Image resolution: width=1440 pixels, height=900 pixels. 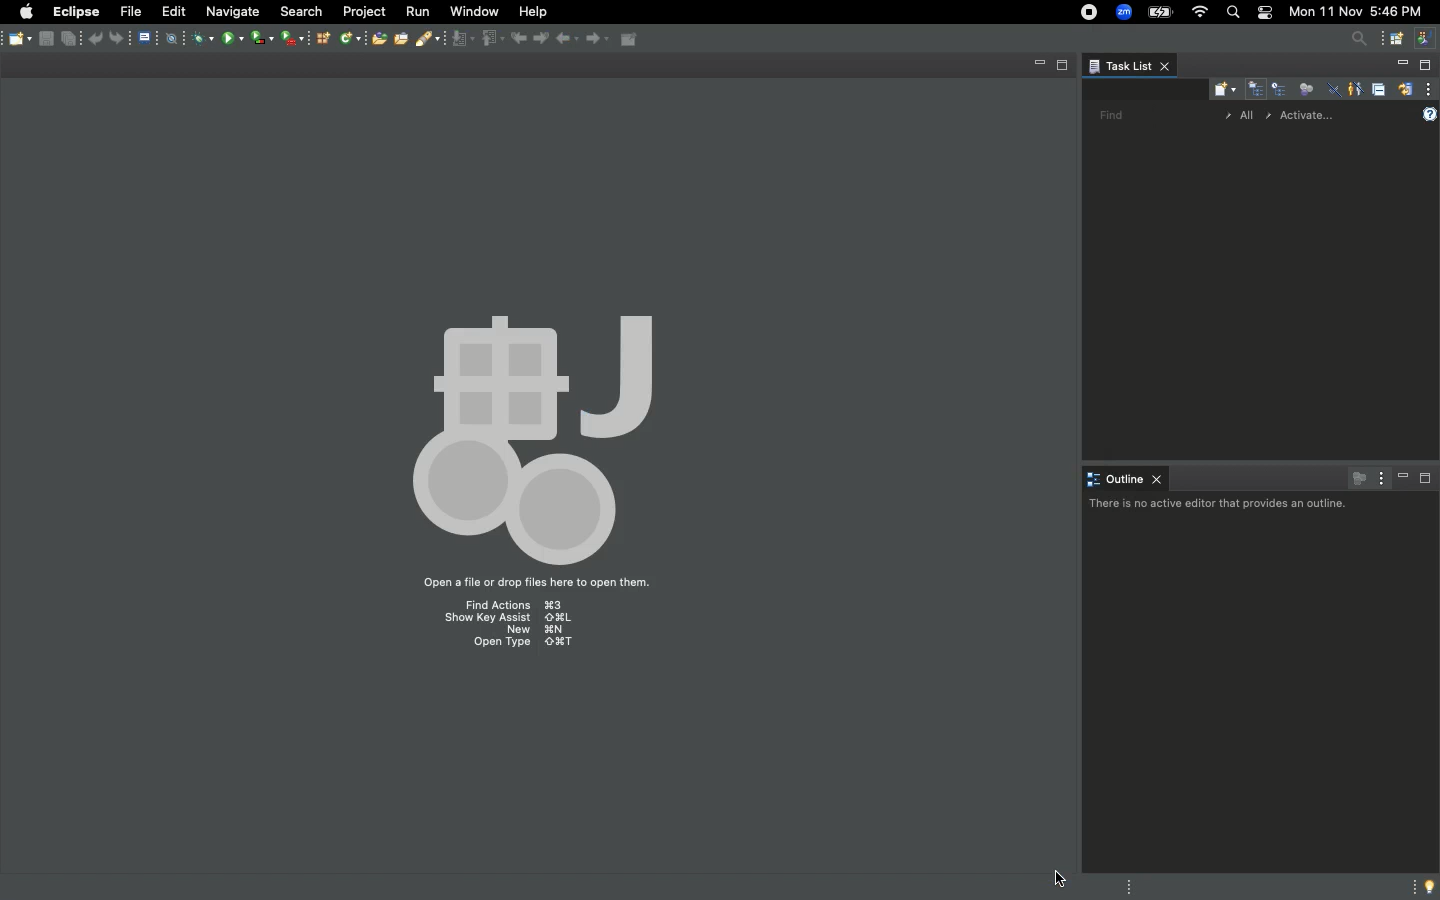 I want to click on Close, so click(x=425, y=39).